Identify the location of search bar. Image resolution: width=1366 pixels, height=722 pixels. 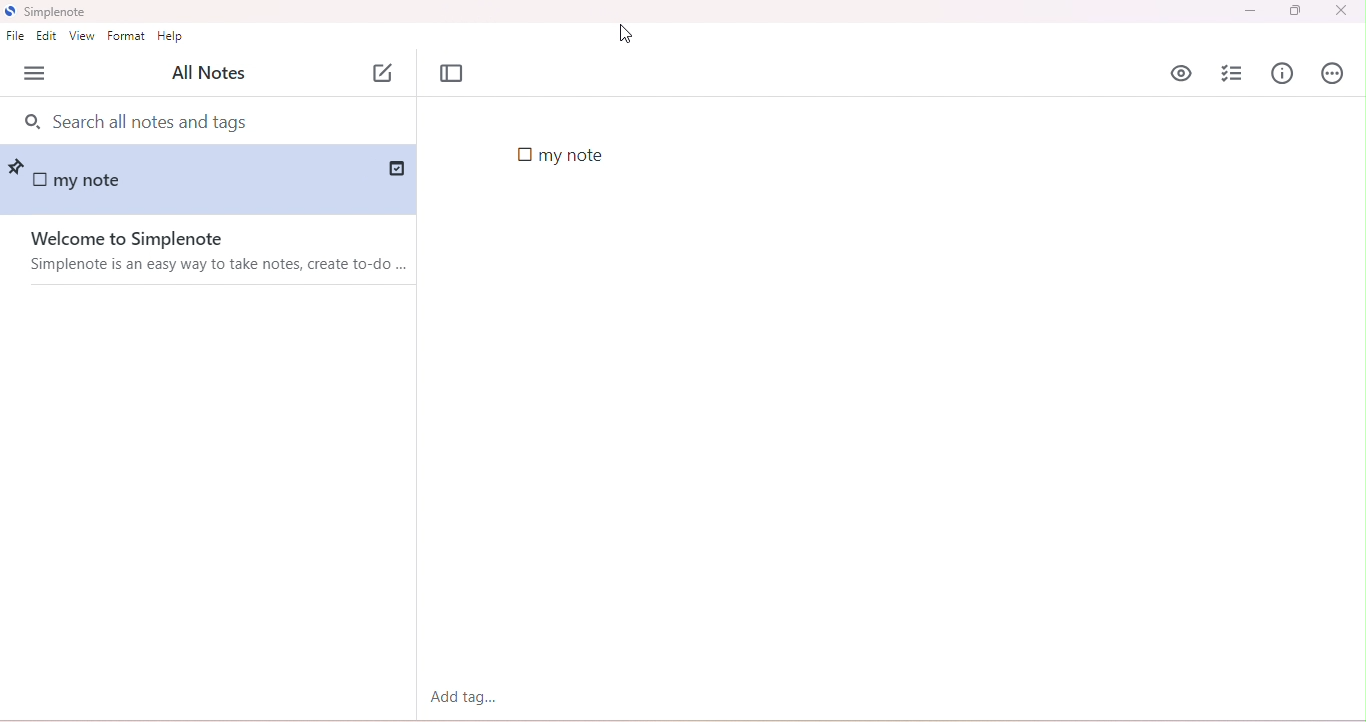
(155, 119).